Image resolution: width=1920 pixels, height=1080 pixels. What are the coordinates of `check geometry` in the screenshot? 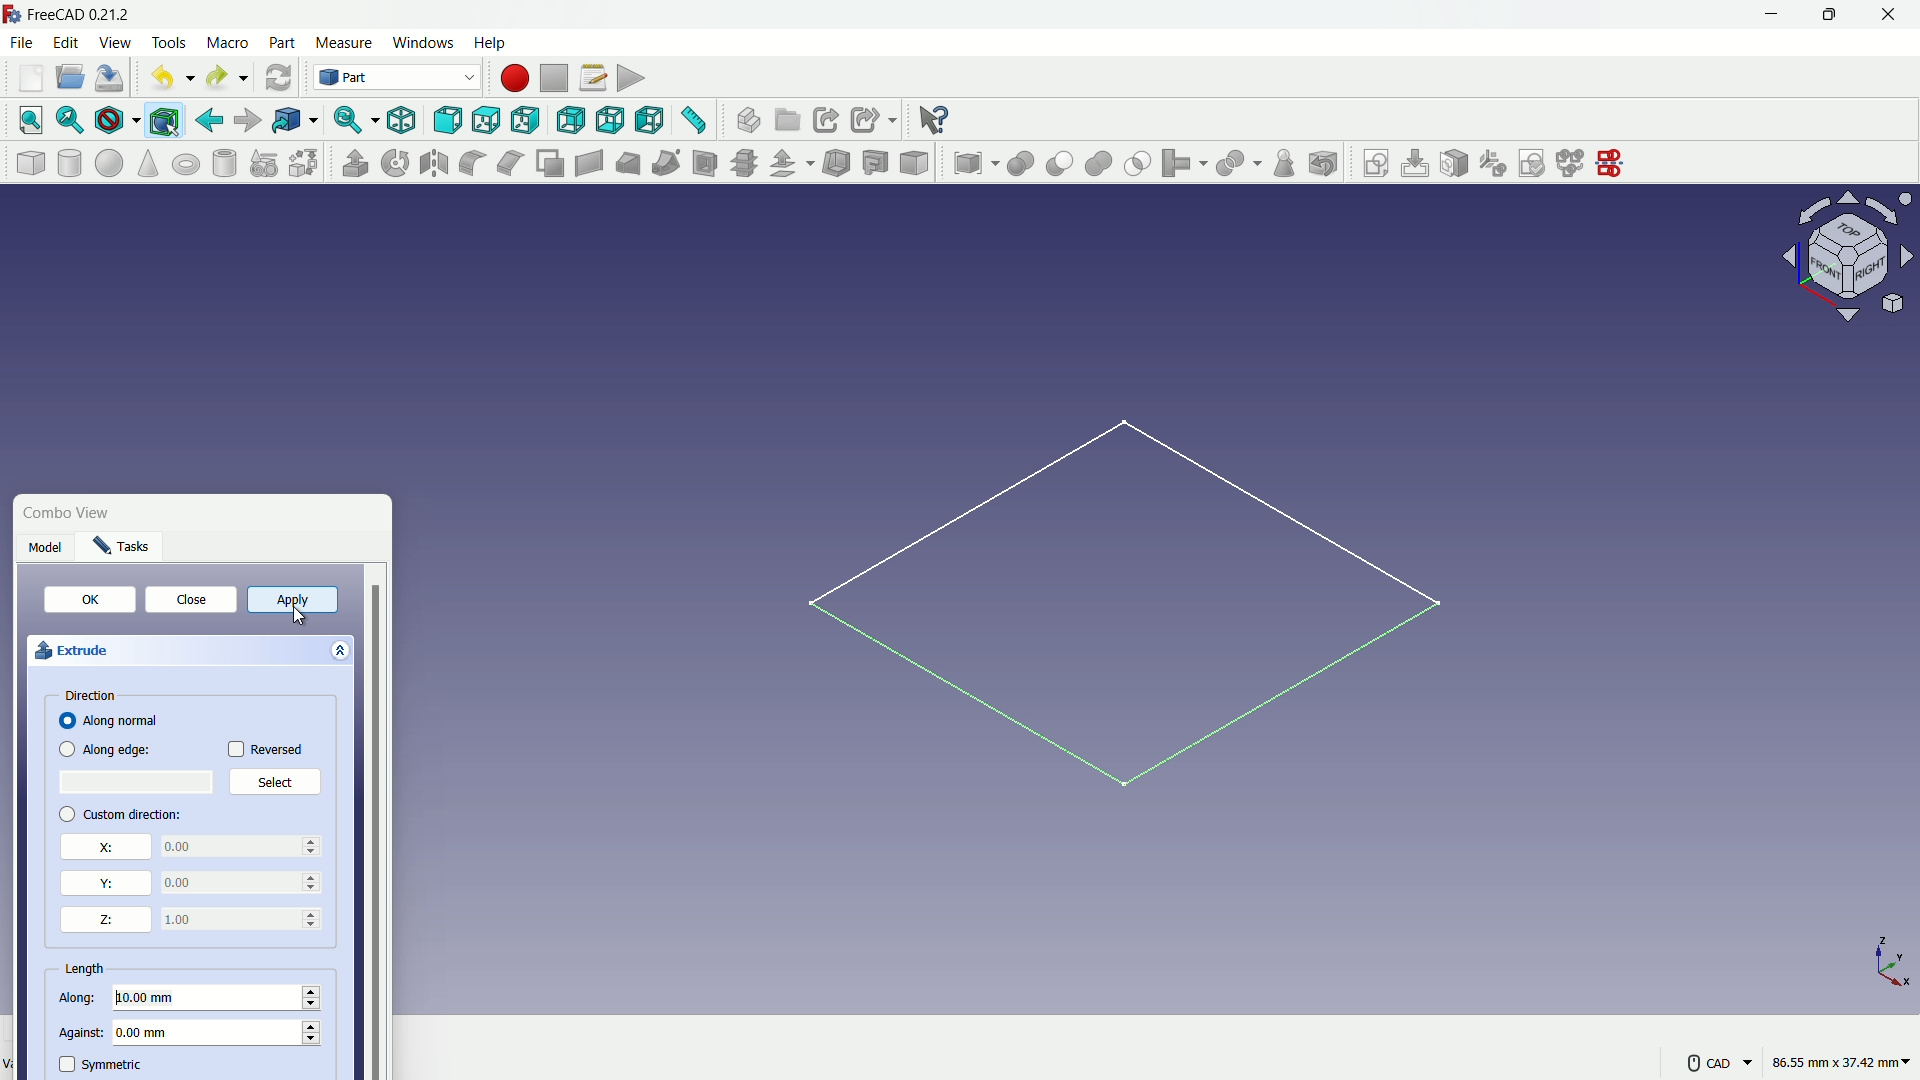 It's located at (1287, 163).